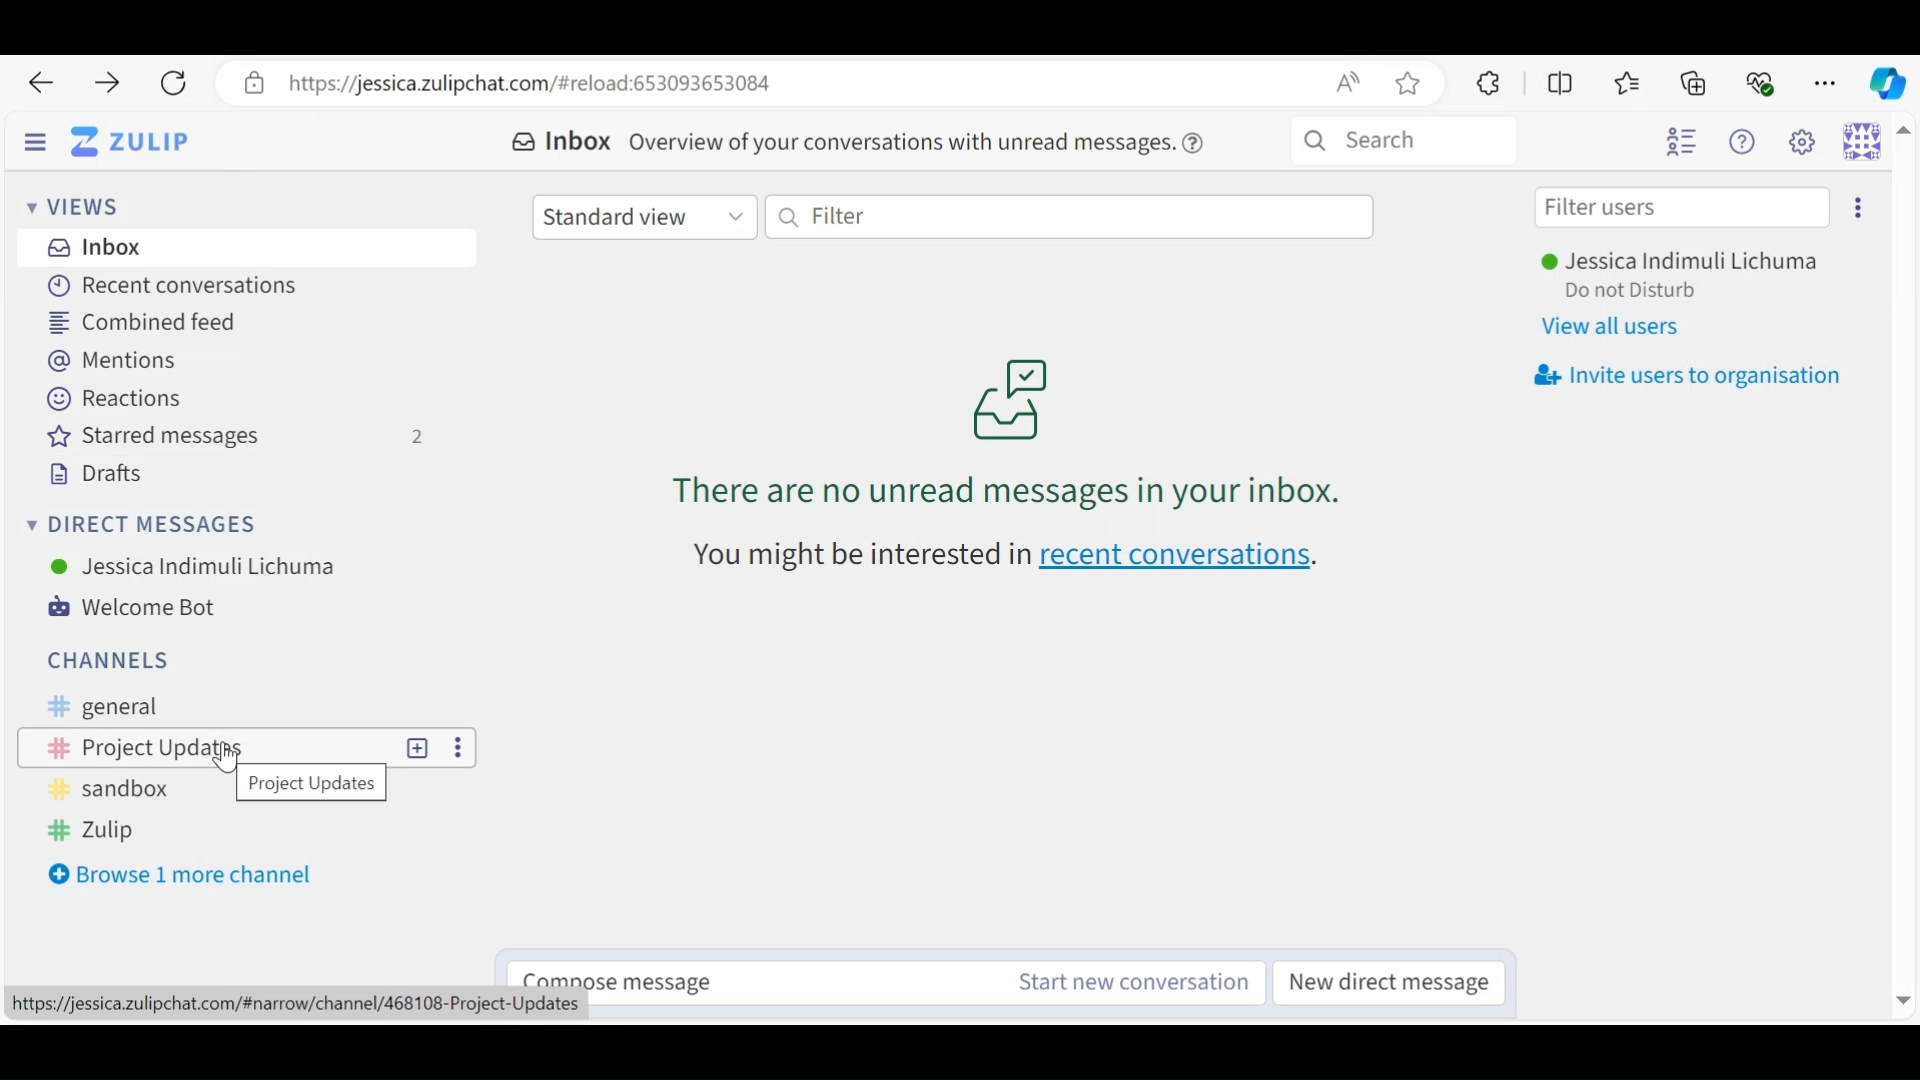 Image resolution: width=1920 pixels, height=1080 pixels. Describe the element at coordinates (1886, 81) in the screenshot. I see `Copilot` at that location.